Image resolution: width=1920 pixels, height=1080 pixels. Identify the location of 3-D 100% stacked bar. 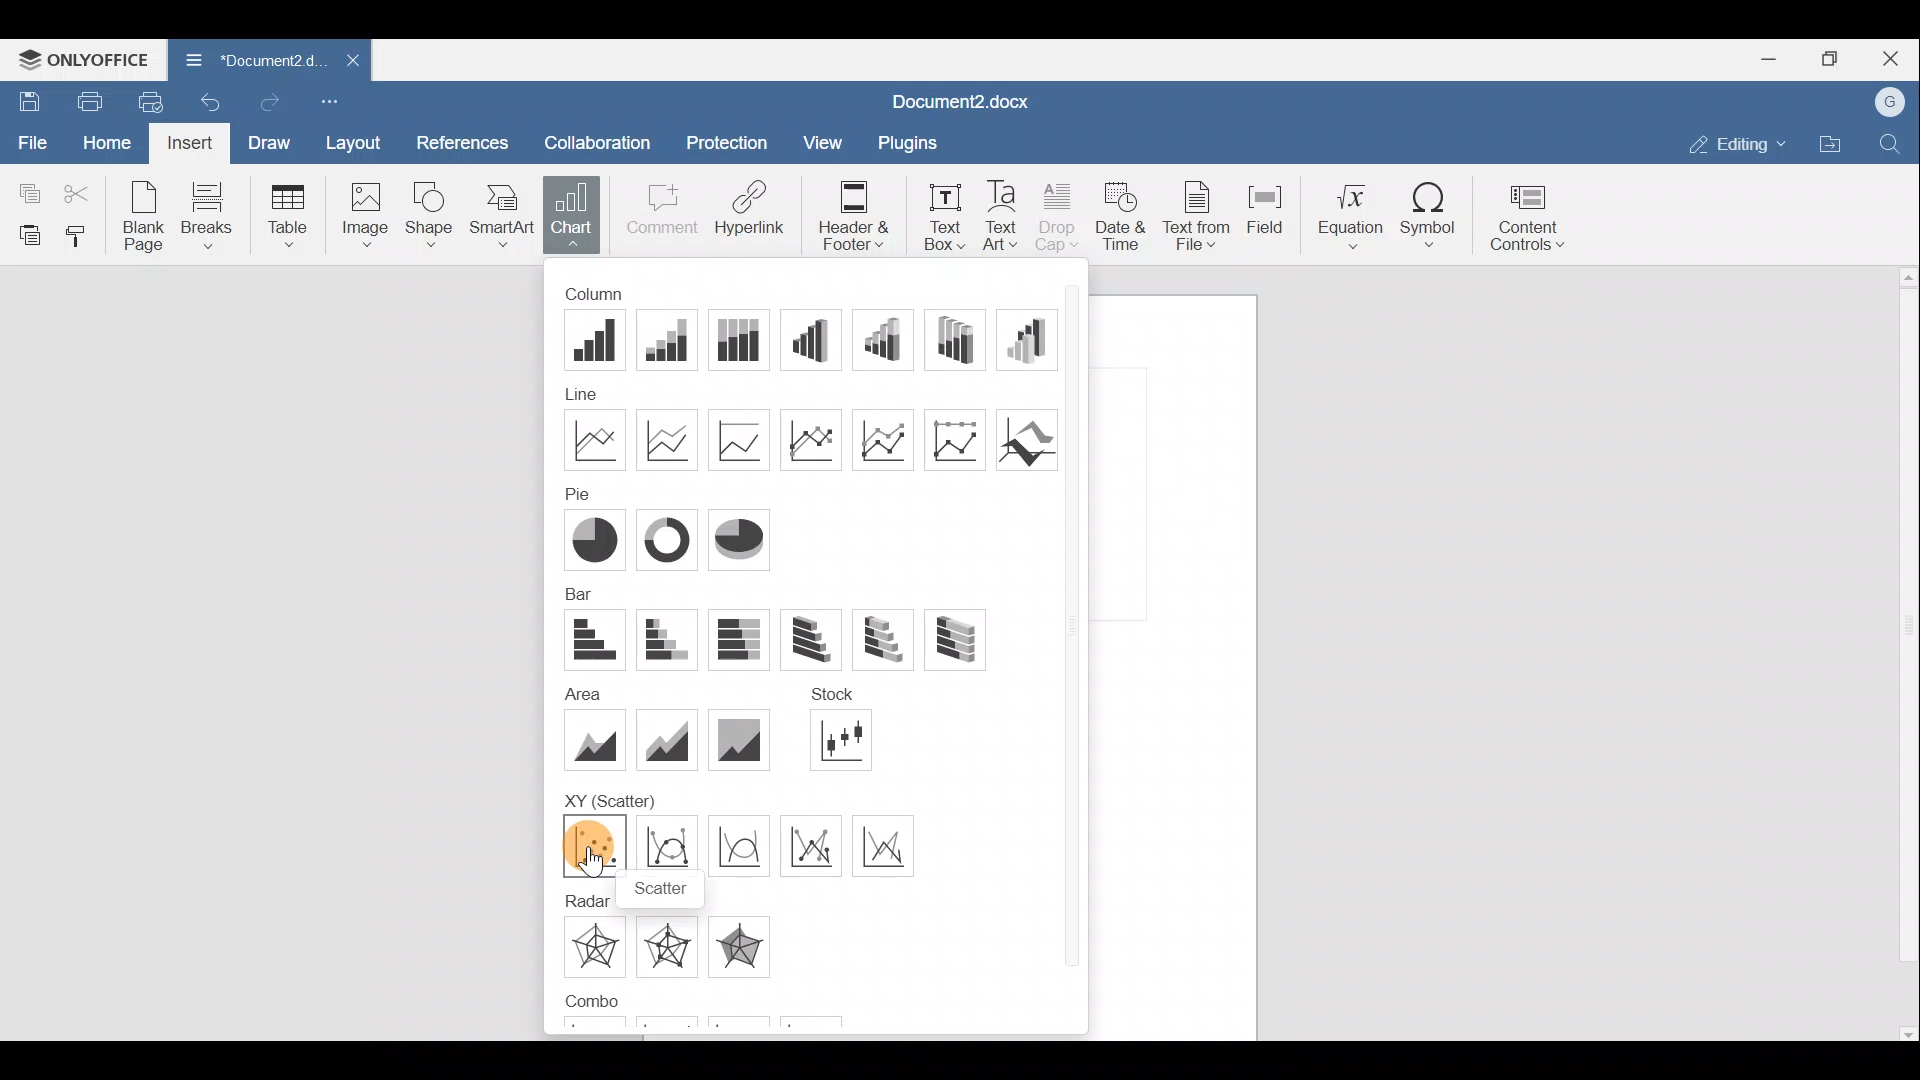
(953, 641).